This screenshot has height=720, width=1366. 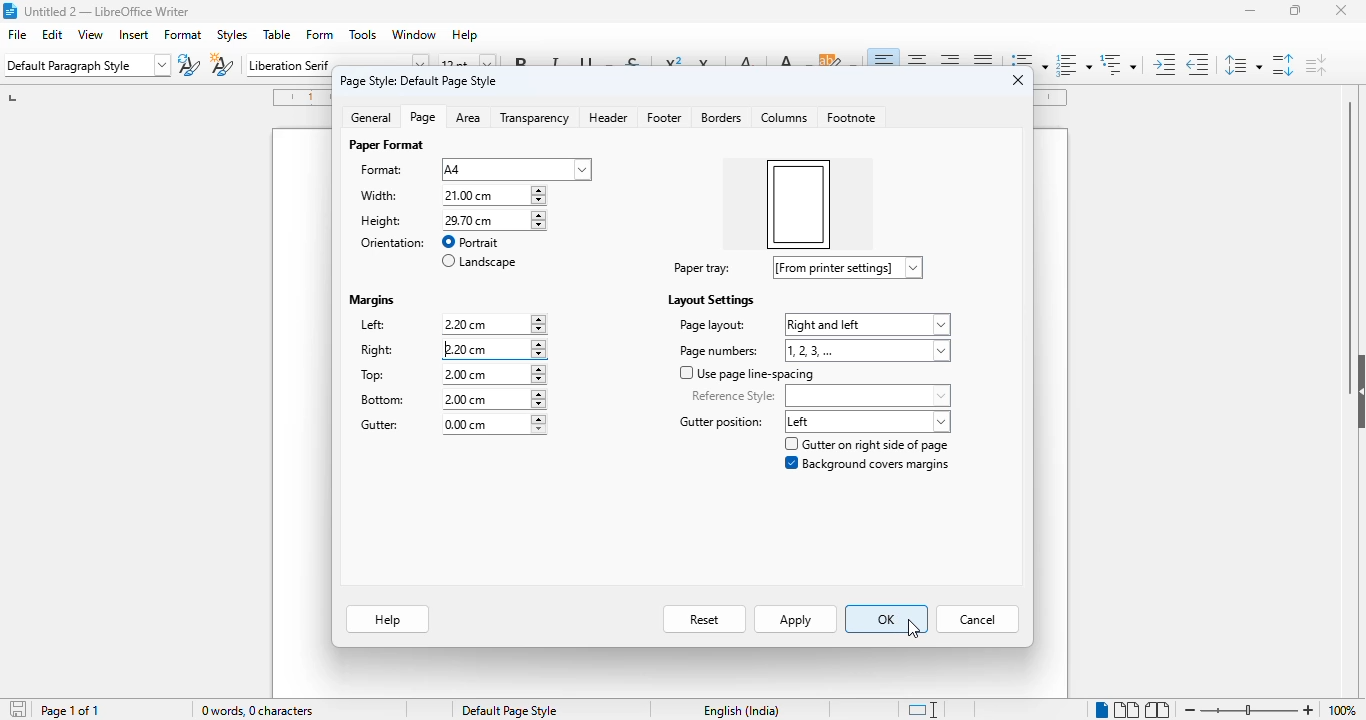 I want to click on gutter position options, so click(x=865, y=422).